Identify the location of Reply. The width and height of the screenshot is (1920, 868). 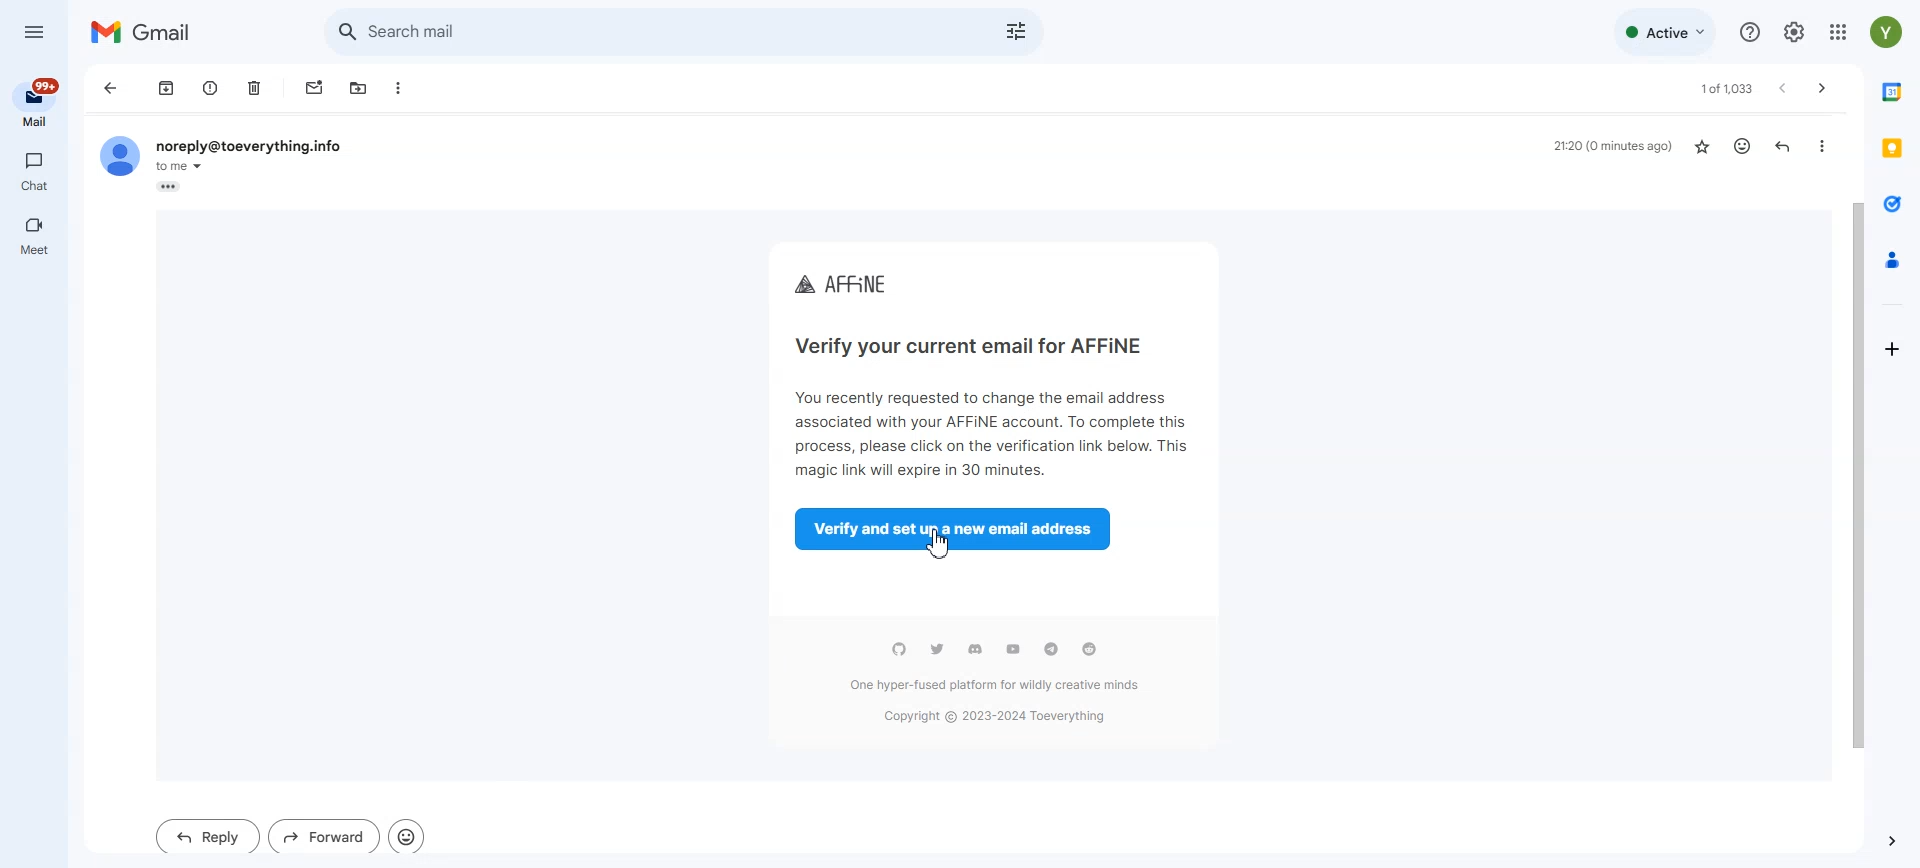
(209, 836).